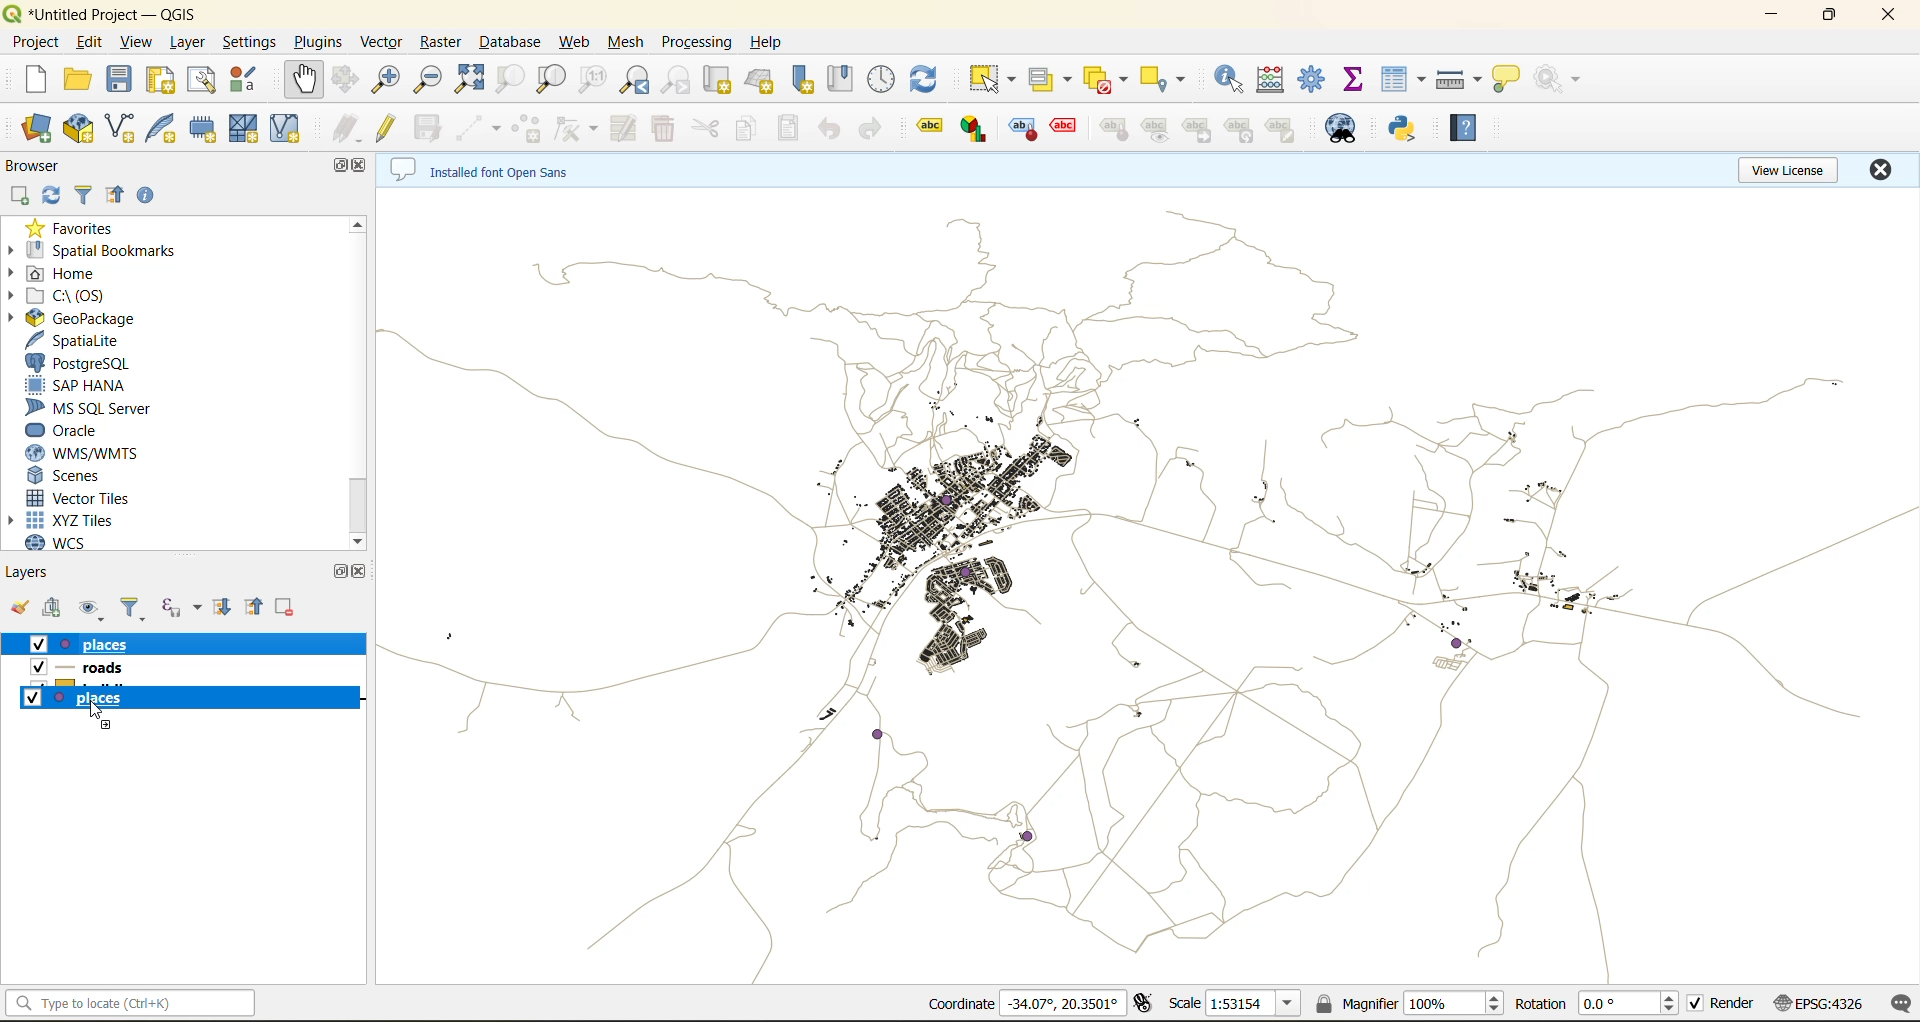  Describe the element at coordinates (1141, 1005) in the screenshot. I see `toggle extents` at that location.